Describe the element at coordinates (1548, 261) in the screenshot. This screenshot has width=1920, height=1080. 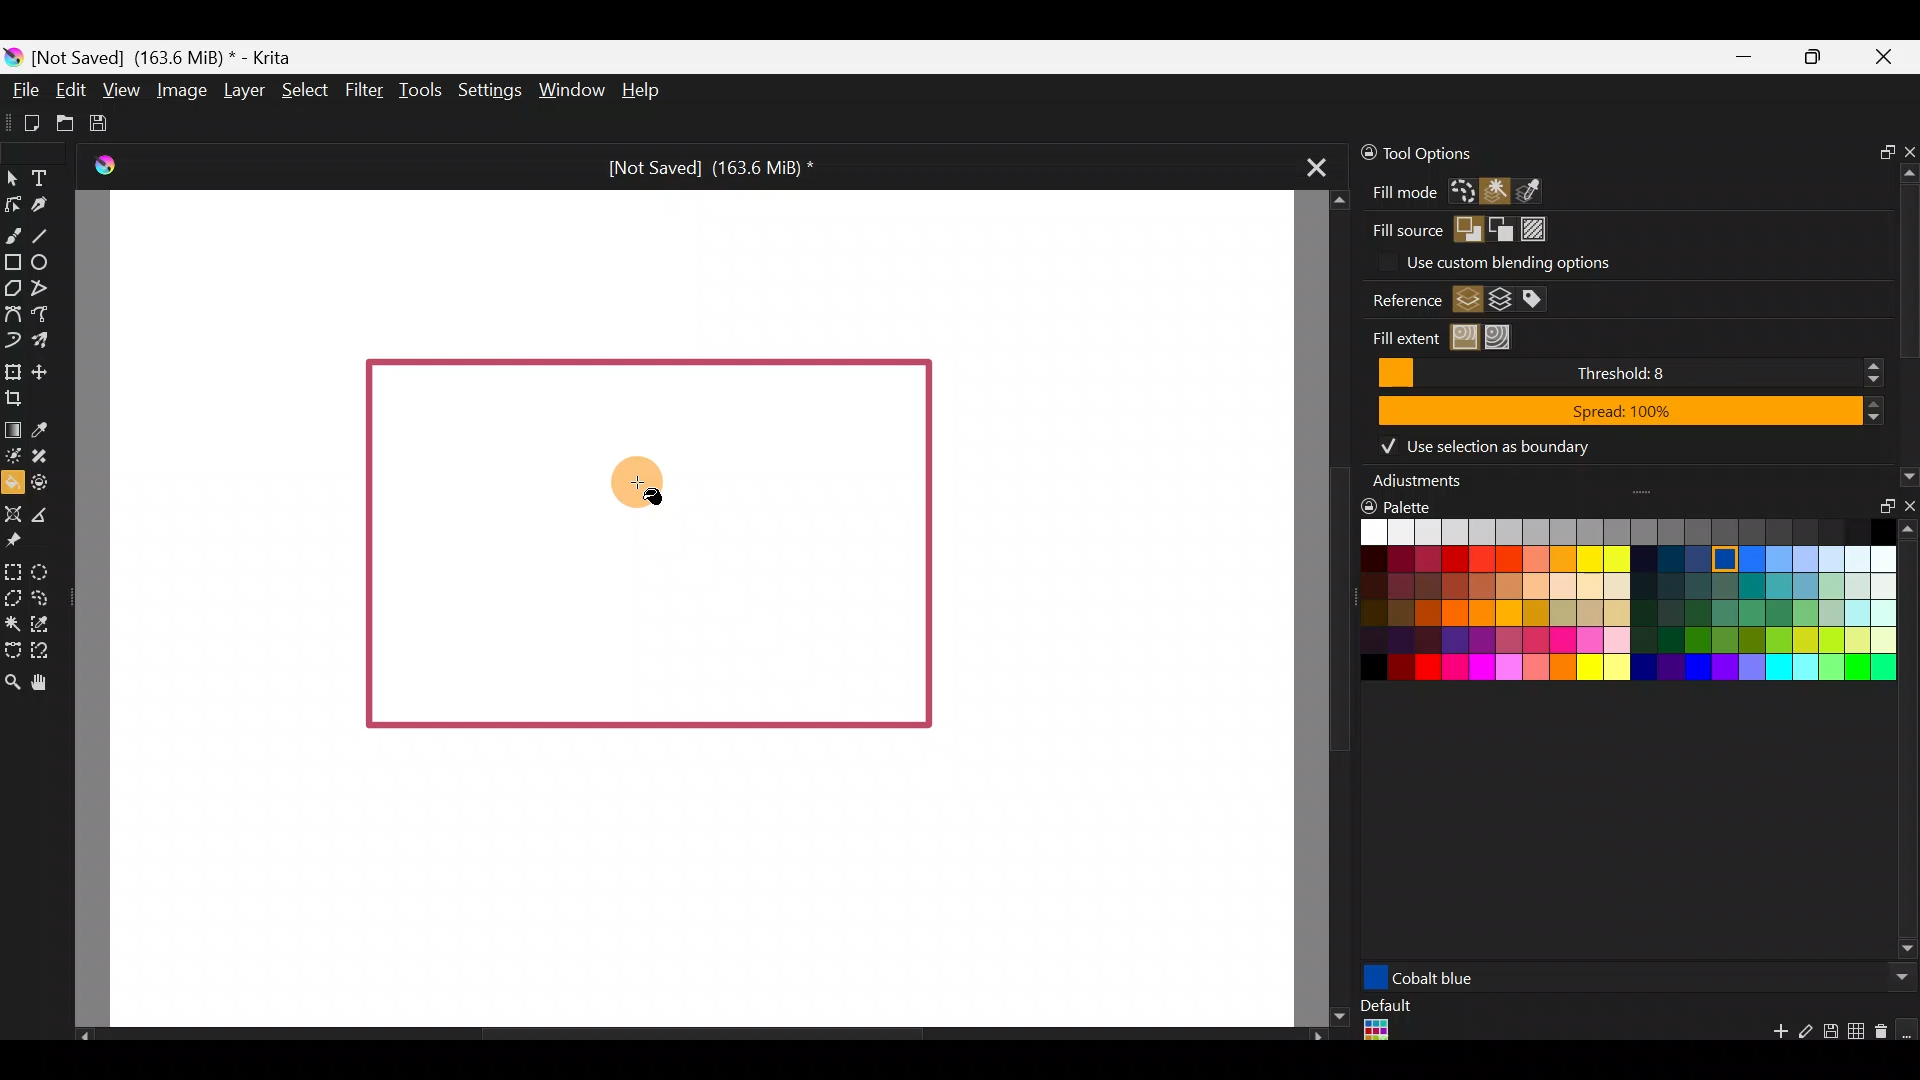
I see `Use custom blending options` at that location.